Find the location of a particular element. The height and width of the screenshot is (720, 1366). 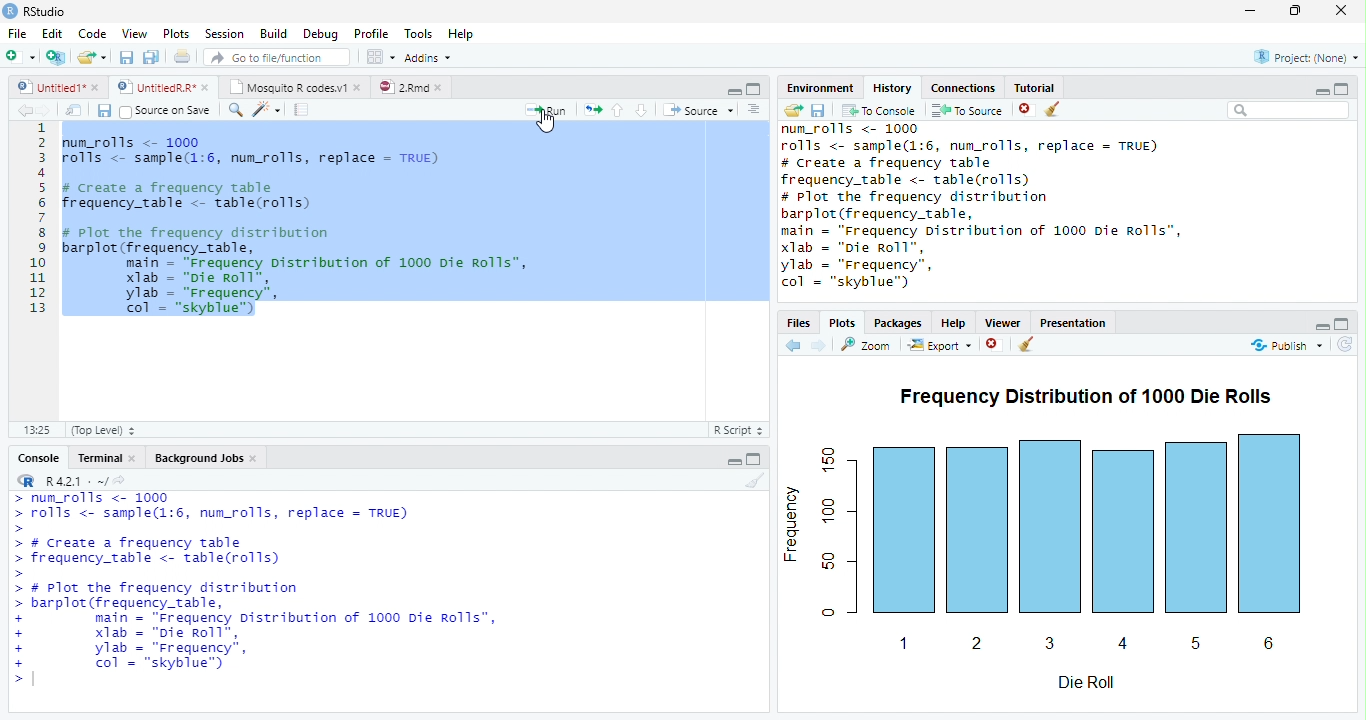

Frequency Distribution of 1000 Die Rolls is located at coordinates (1083, 394).